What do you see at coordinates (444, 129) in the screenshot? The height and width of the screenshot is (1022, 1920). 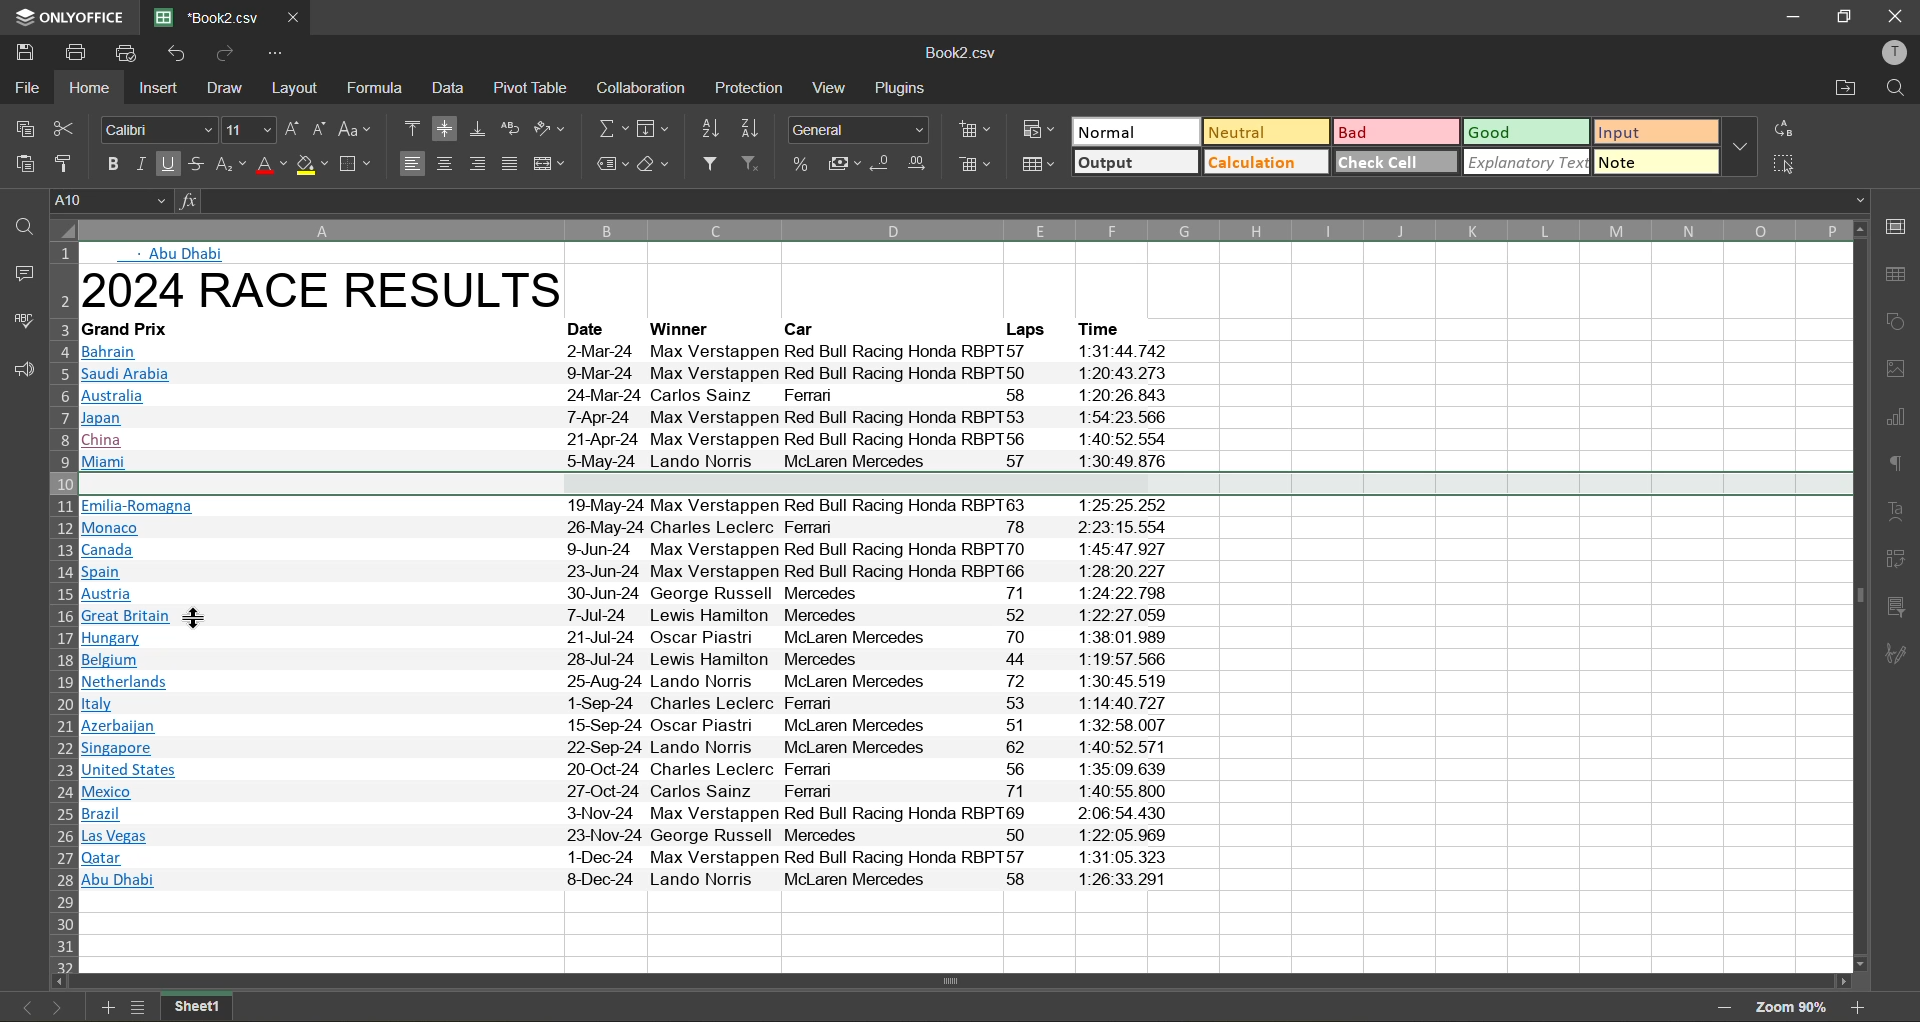 I see `align middle` at bounding box center [444, 129].